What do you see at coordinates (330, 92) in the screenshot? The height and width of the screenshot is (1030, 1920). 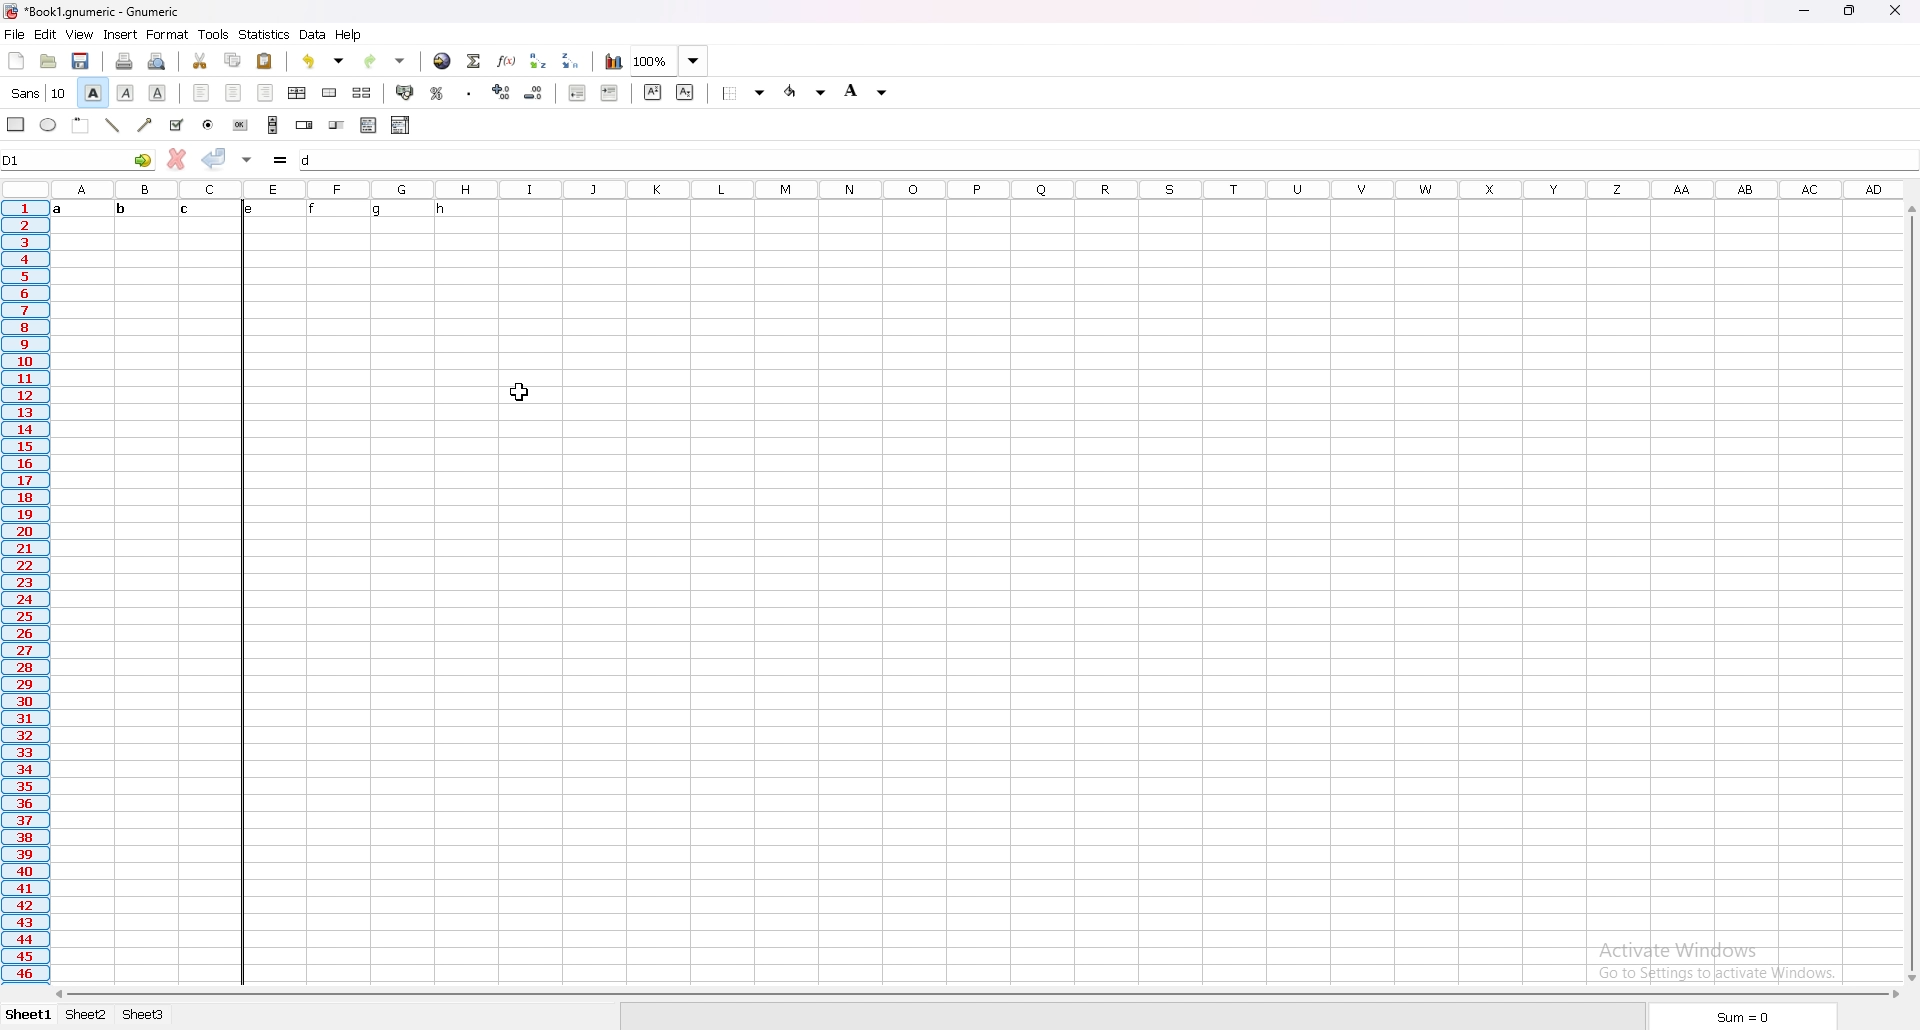 I see `merge cell` at bounding box center [330, 92].